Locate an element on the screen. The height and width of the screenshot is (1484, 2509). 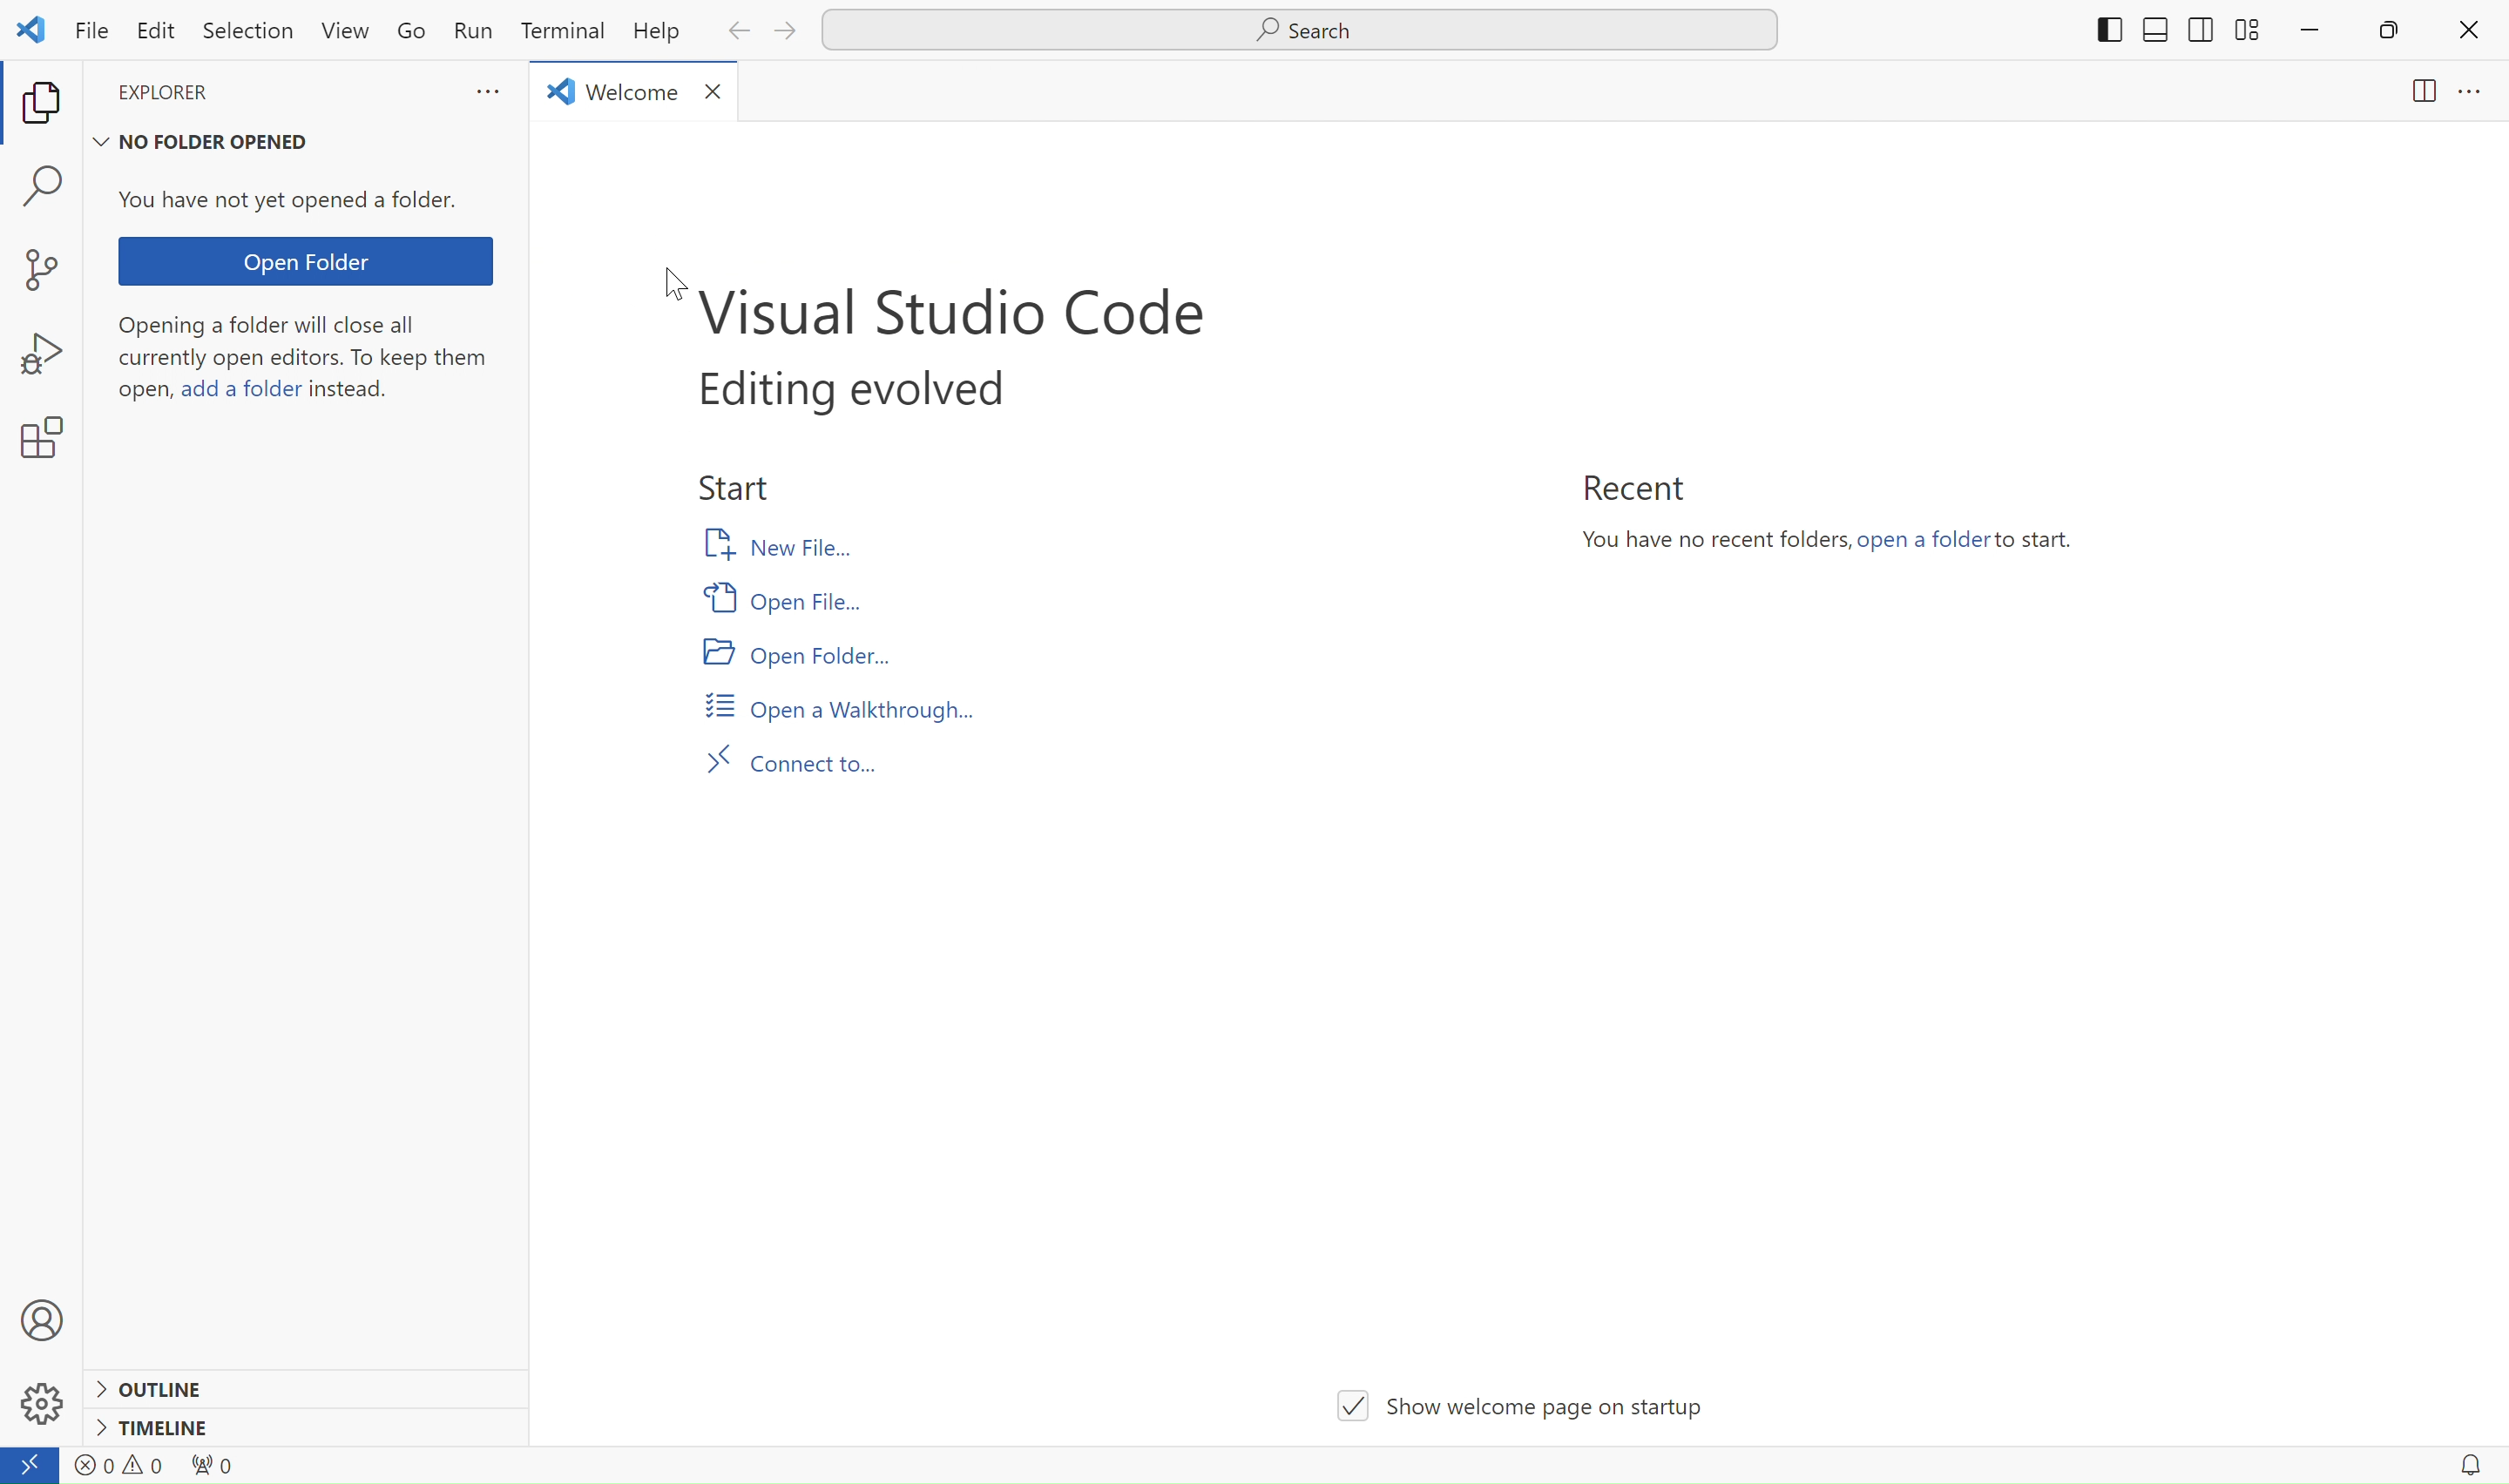
page is located at coordinates (2405, 100).